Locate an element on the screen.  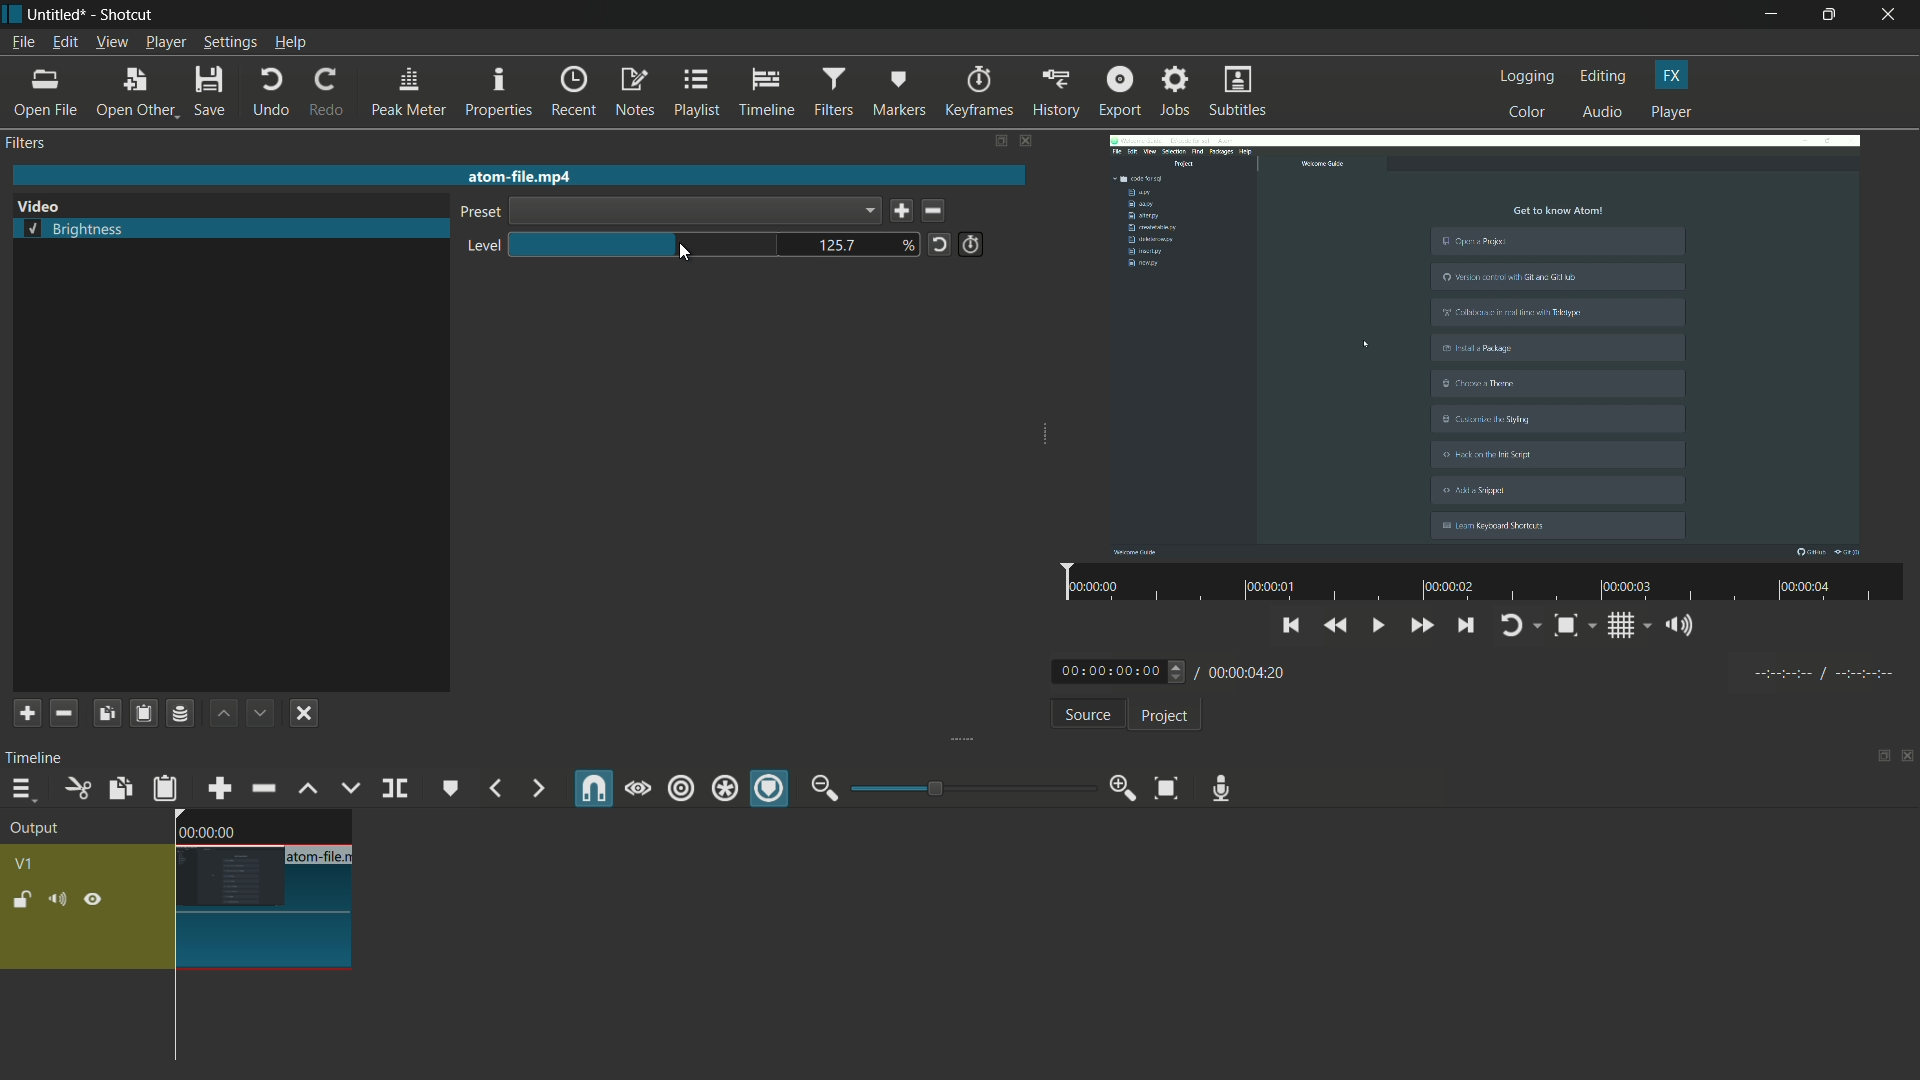
record audio is located at coordinates (1216, 788).